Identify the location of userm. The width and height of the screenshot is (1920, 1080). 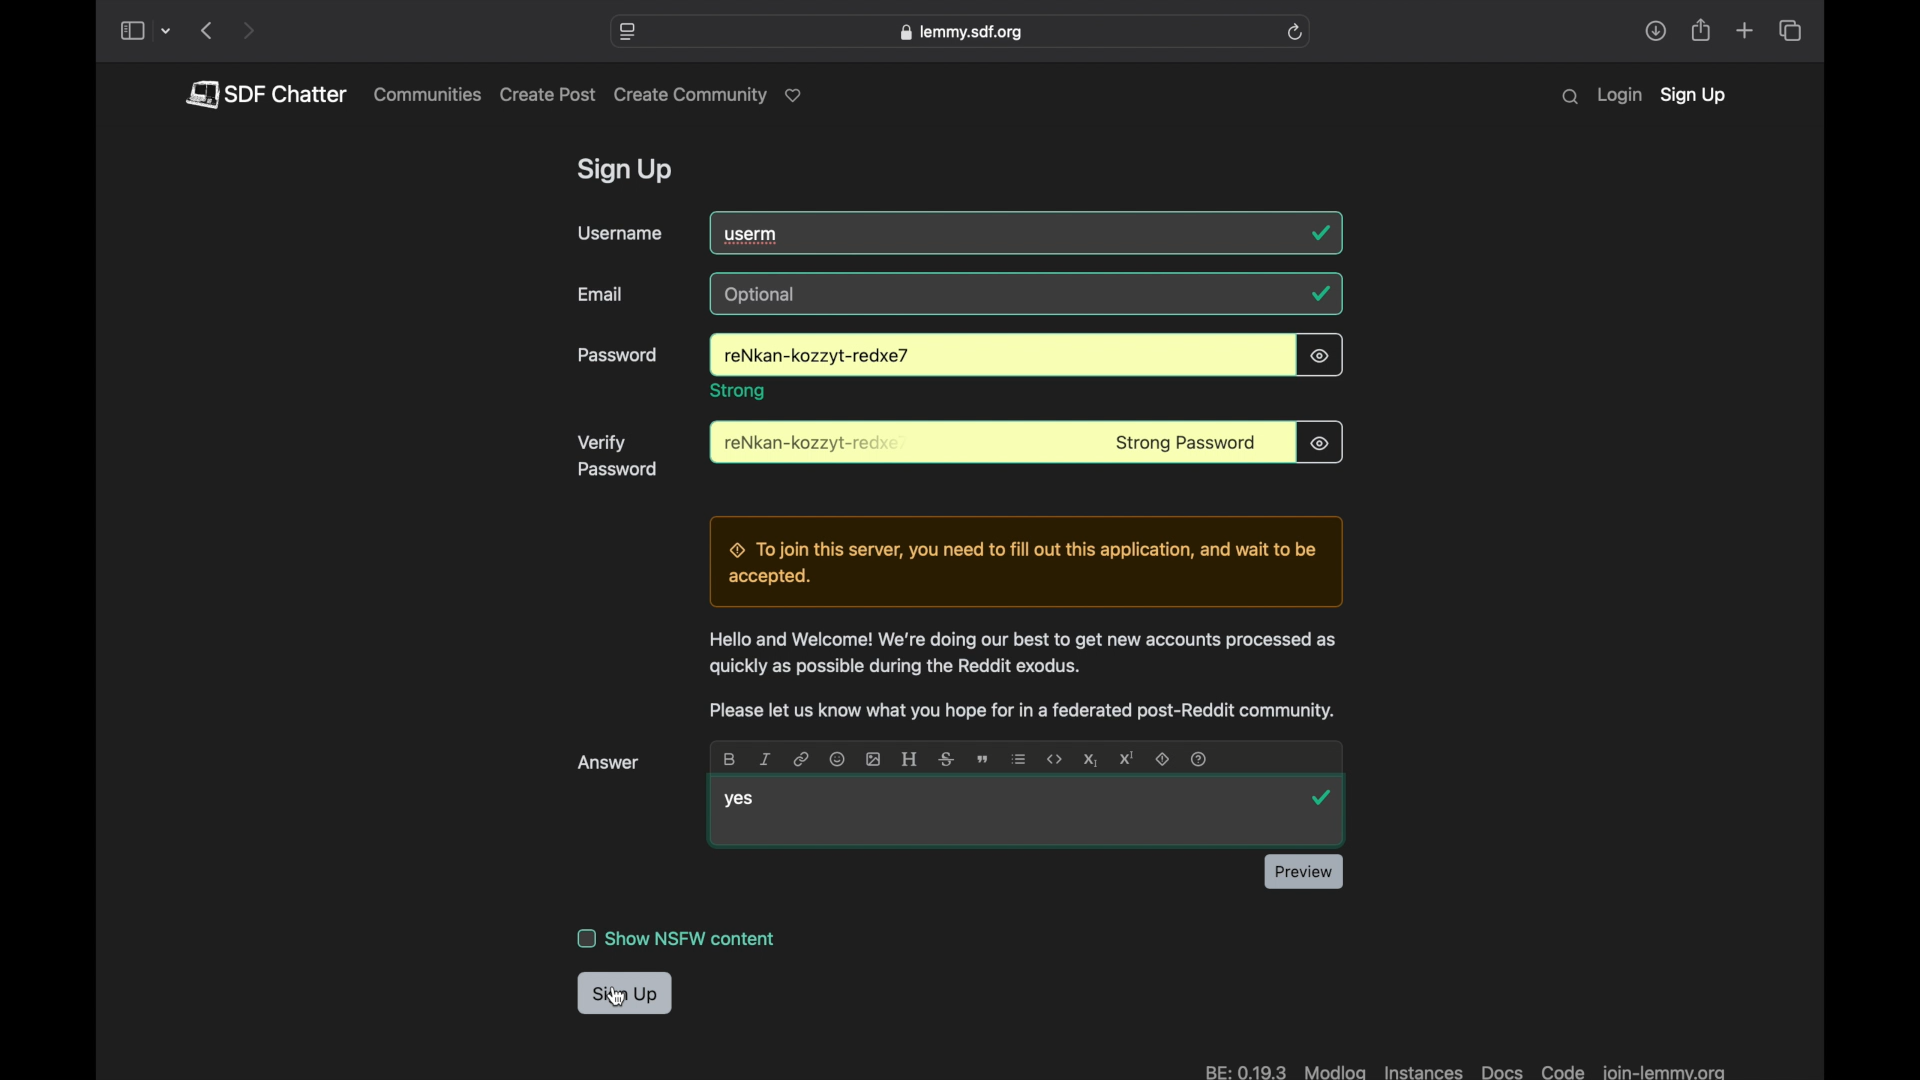
(754, 234).